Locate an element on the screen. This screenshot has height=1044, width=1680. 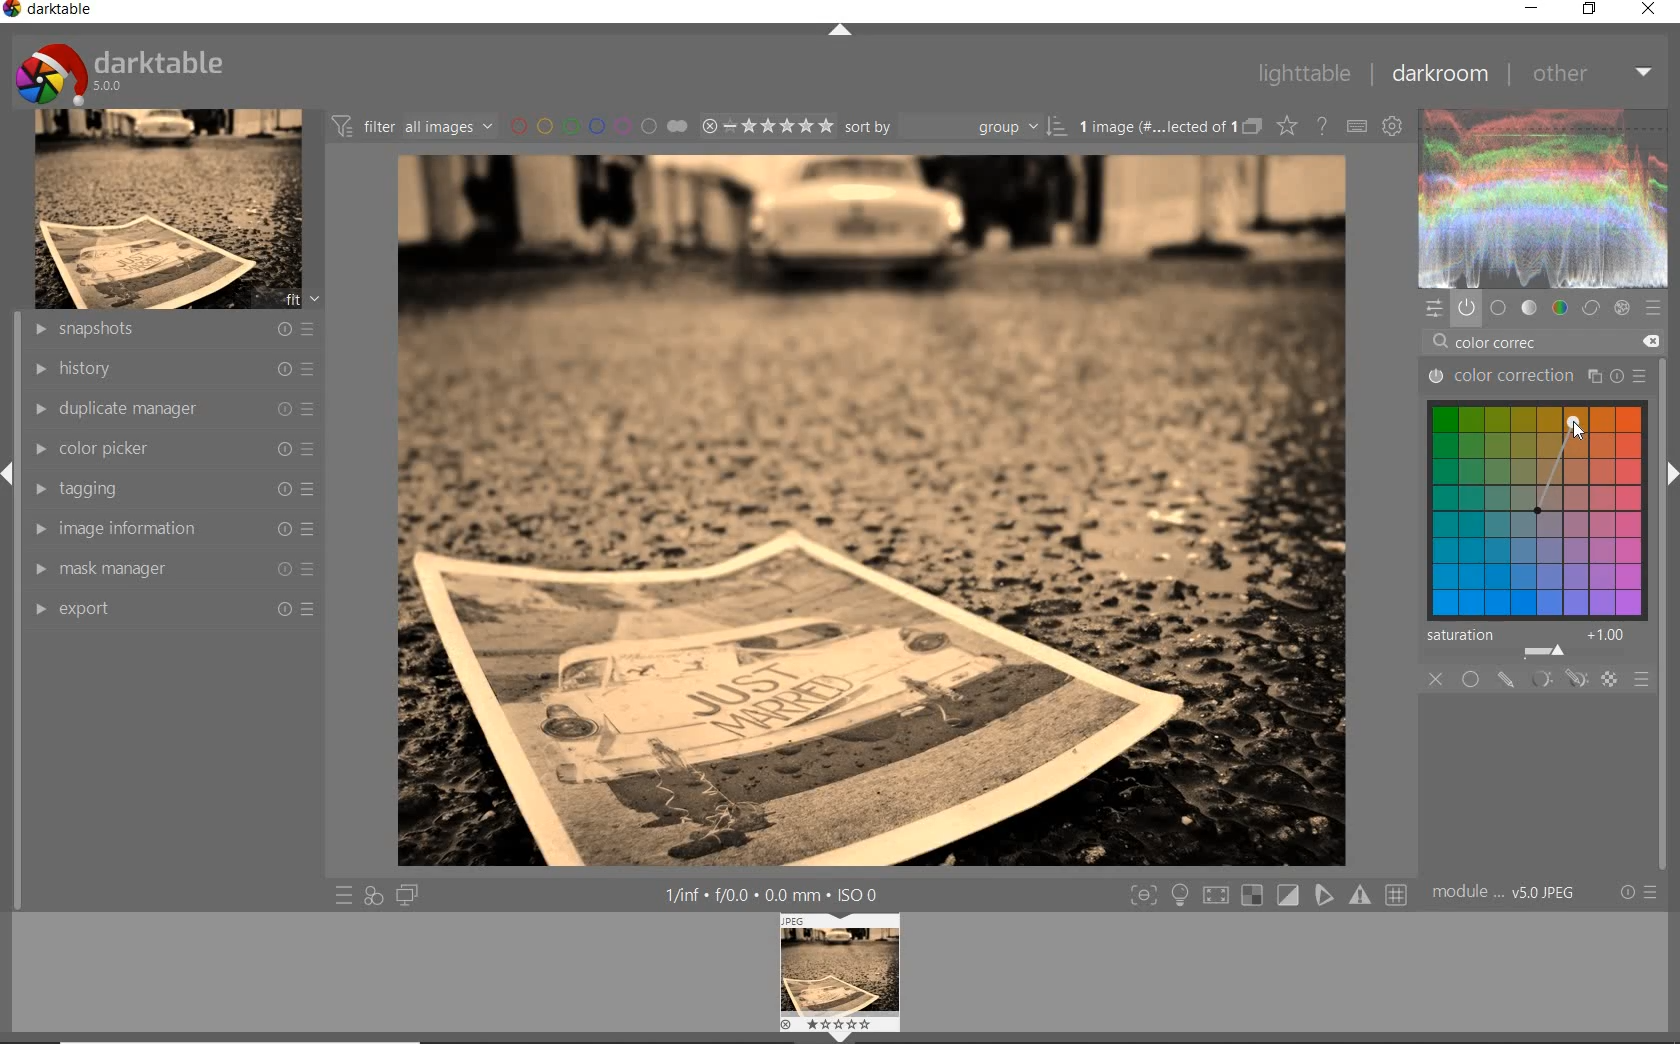
quick access panel is located at coordinates (1433, 309).